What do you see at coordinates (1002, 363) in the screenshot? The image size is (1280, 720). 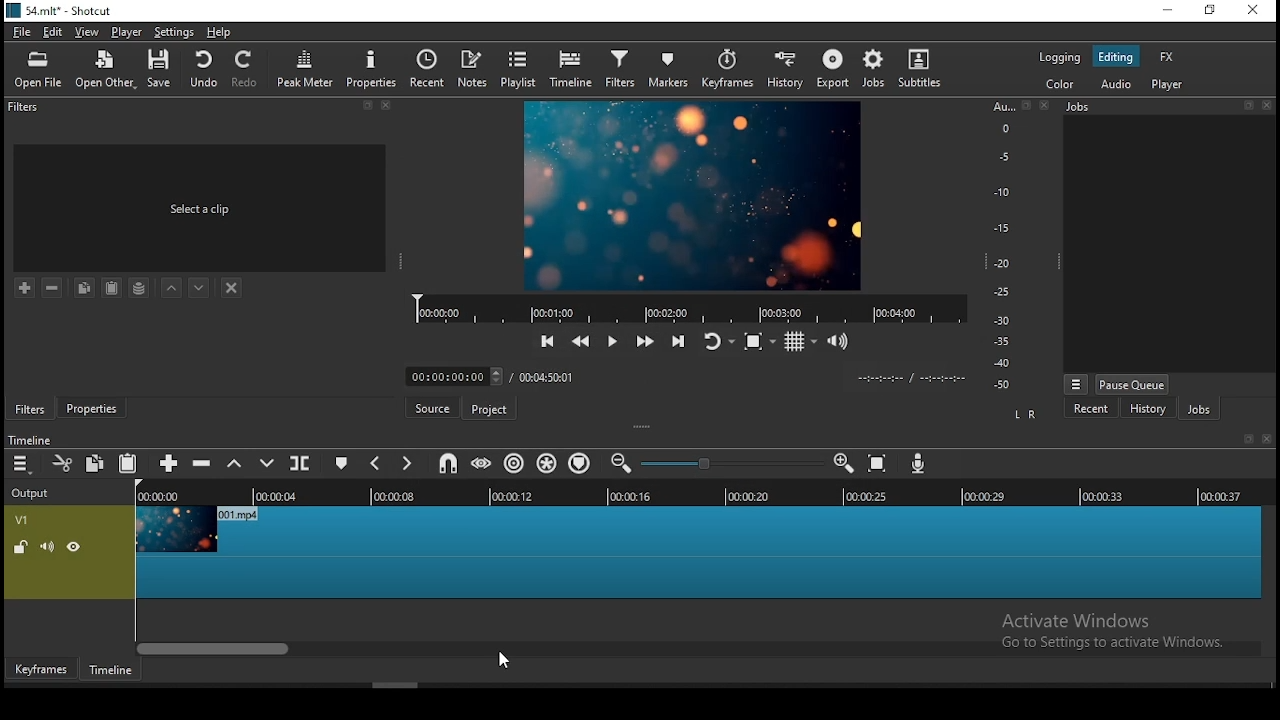 I see `-40` at bounding box center [1002, 363].